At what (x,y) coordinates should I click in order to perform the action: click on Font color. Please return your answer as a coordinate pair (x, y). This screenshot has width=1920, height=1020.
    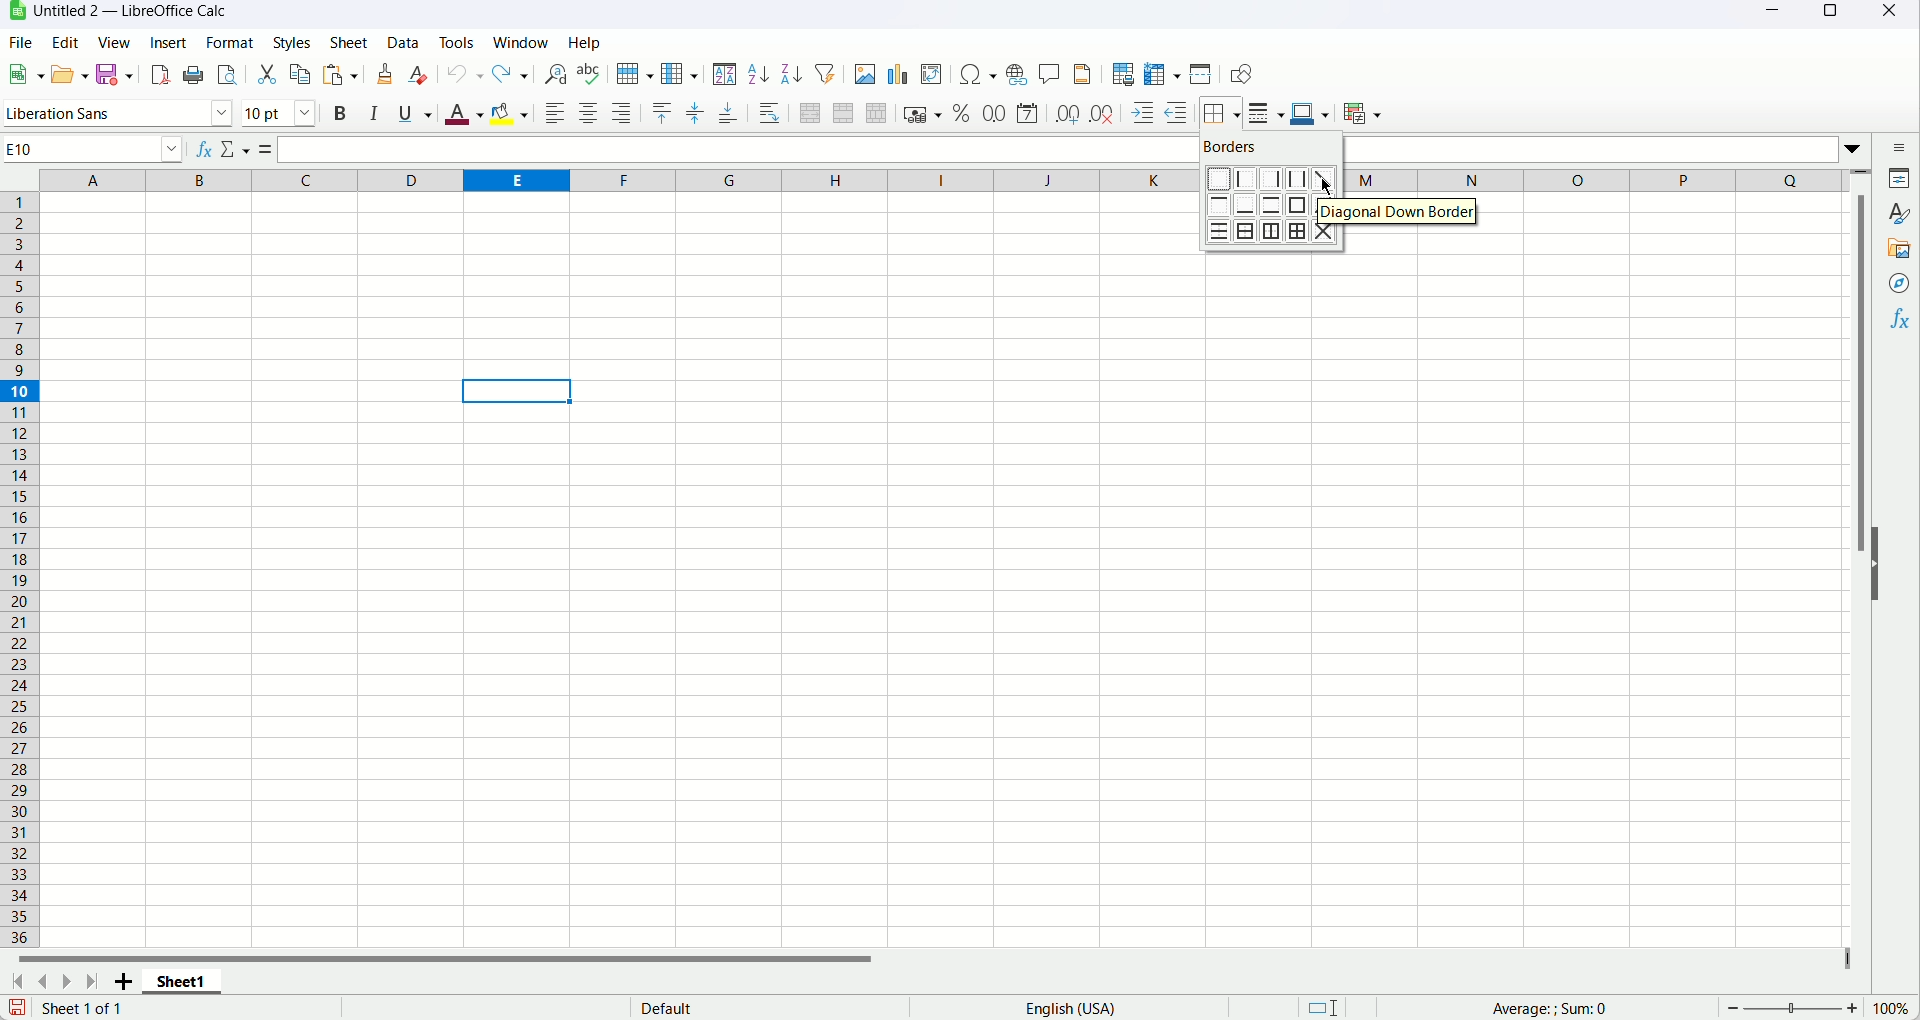
    Looking at the image, I should click on (463, 113).